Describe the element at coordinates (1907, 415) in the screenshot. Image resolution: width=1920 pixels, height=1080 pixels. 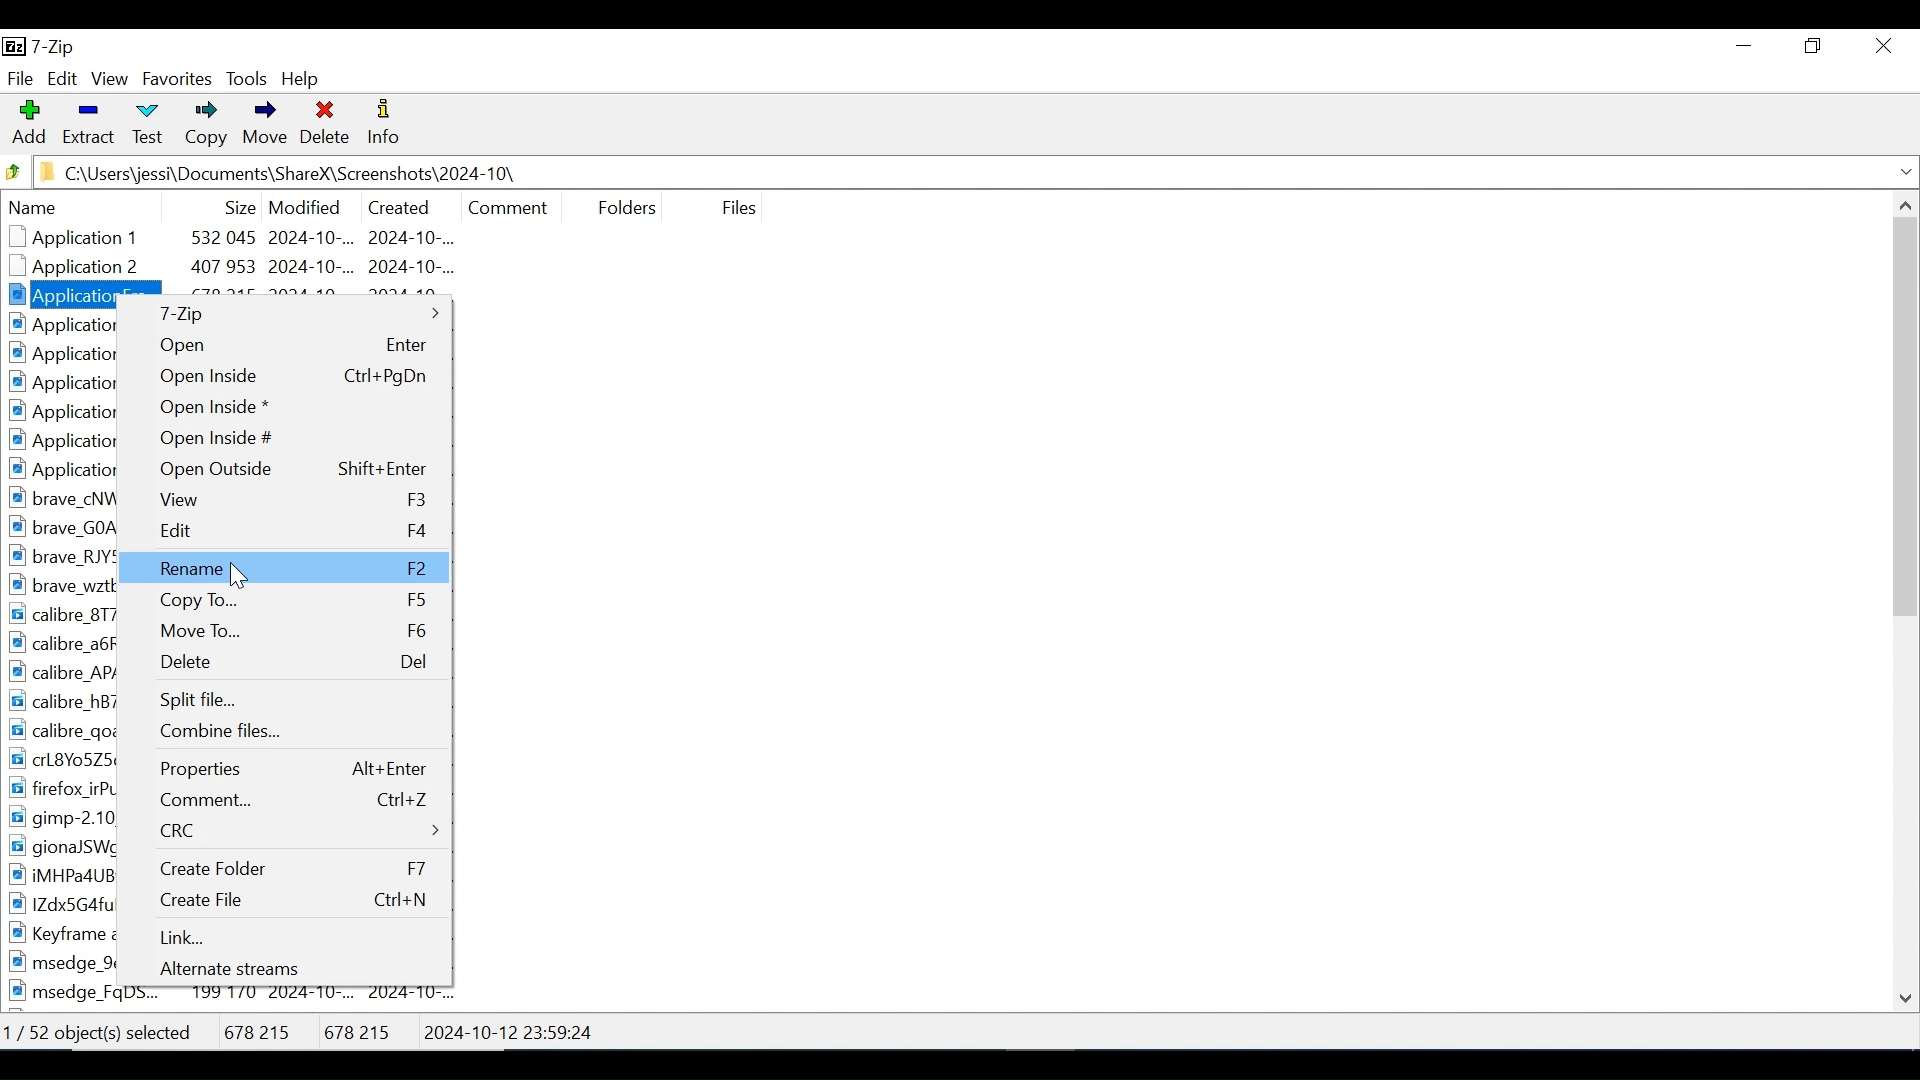
I see `Vertical Scroll bar` at that location.